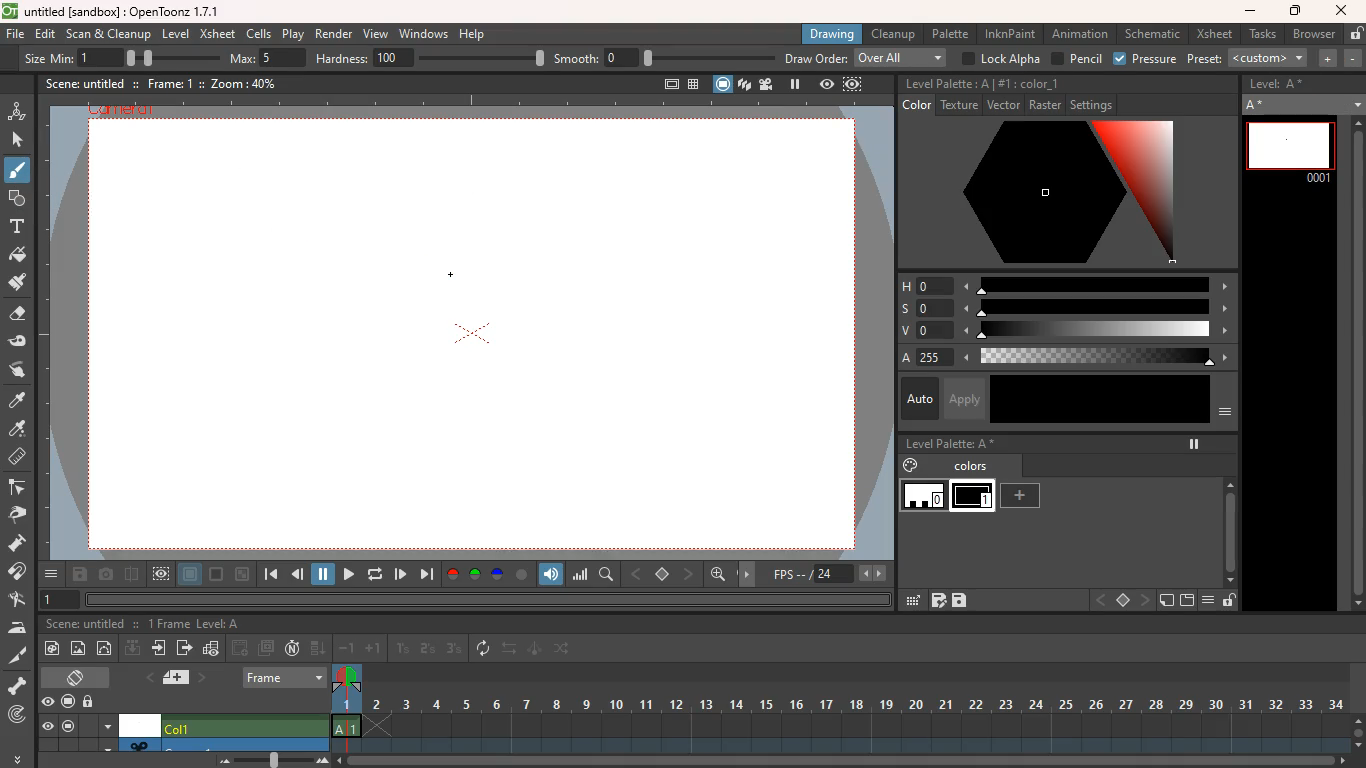  Describe the element at coordinates (172, 678) in the screenshot. I see `layer` at that location.